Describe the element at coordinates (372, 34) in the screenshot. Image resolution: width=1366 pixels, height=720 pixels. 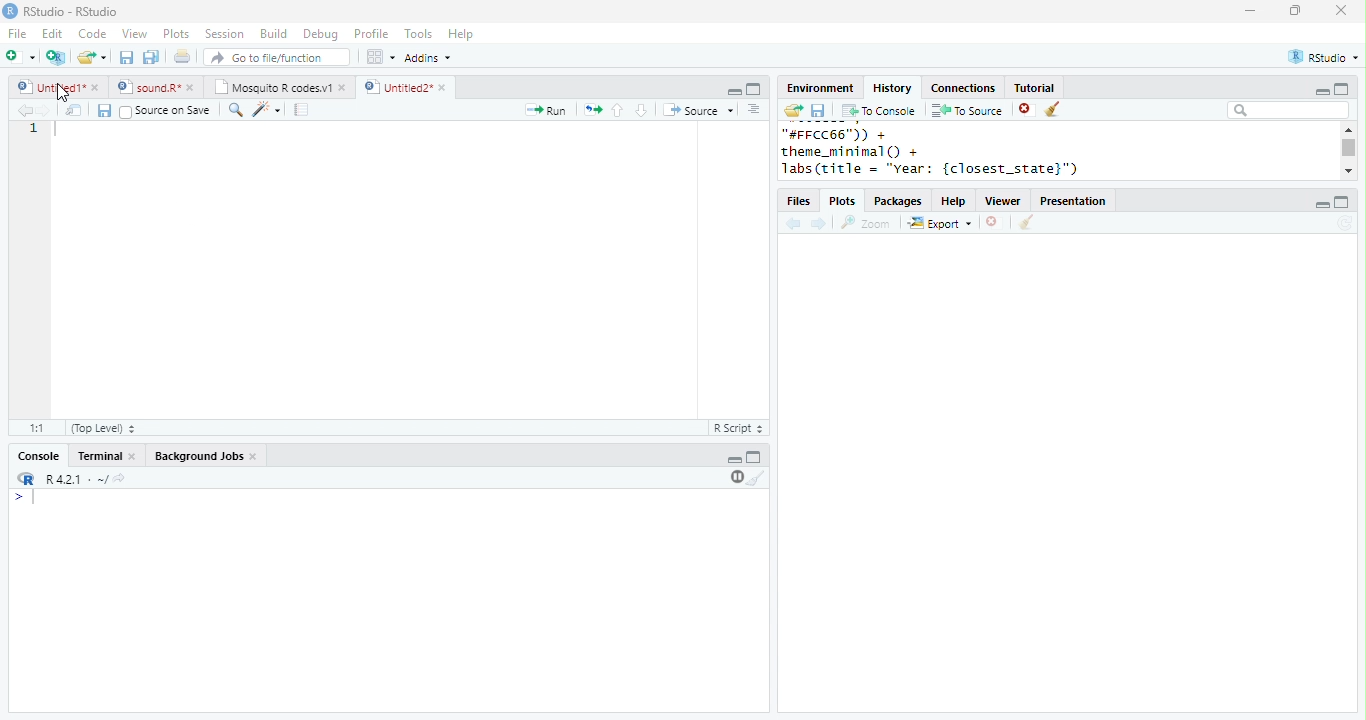
I see `Profile` at that location.